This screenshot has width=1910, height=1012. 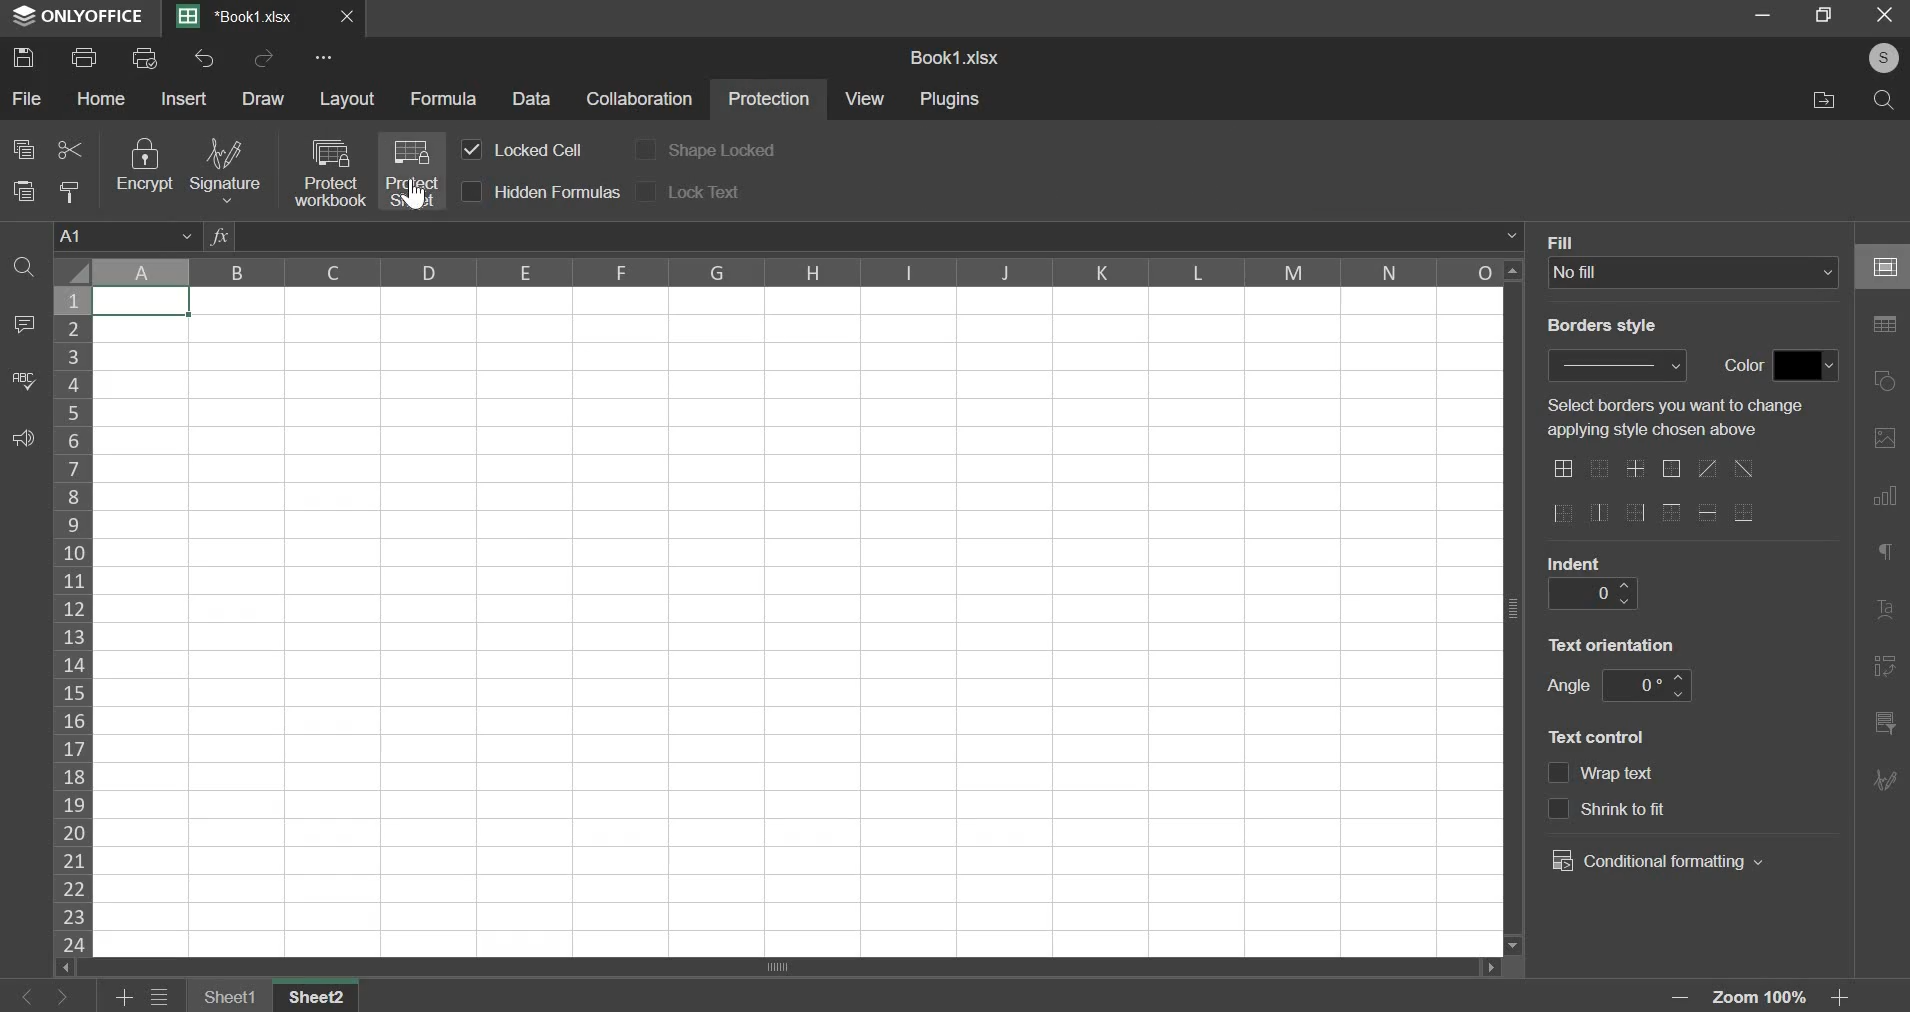 What do you see at coordinates (1806, 365) in the screenshot?
I see `fill color` at bounding box center [1806, 365].